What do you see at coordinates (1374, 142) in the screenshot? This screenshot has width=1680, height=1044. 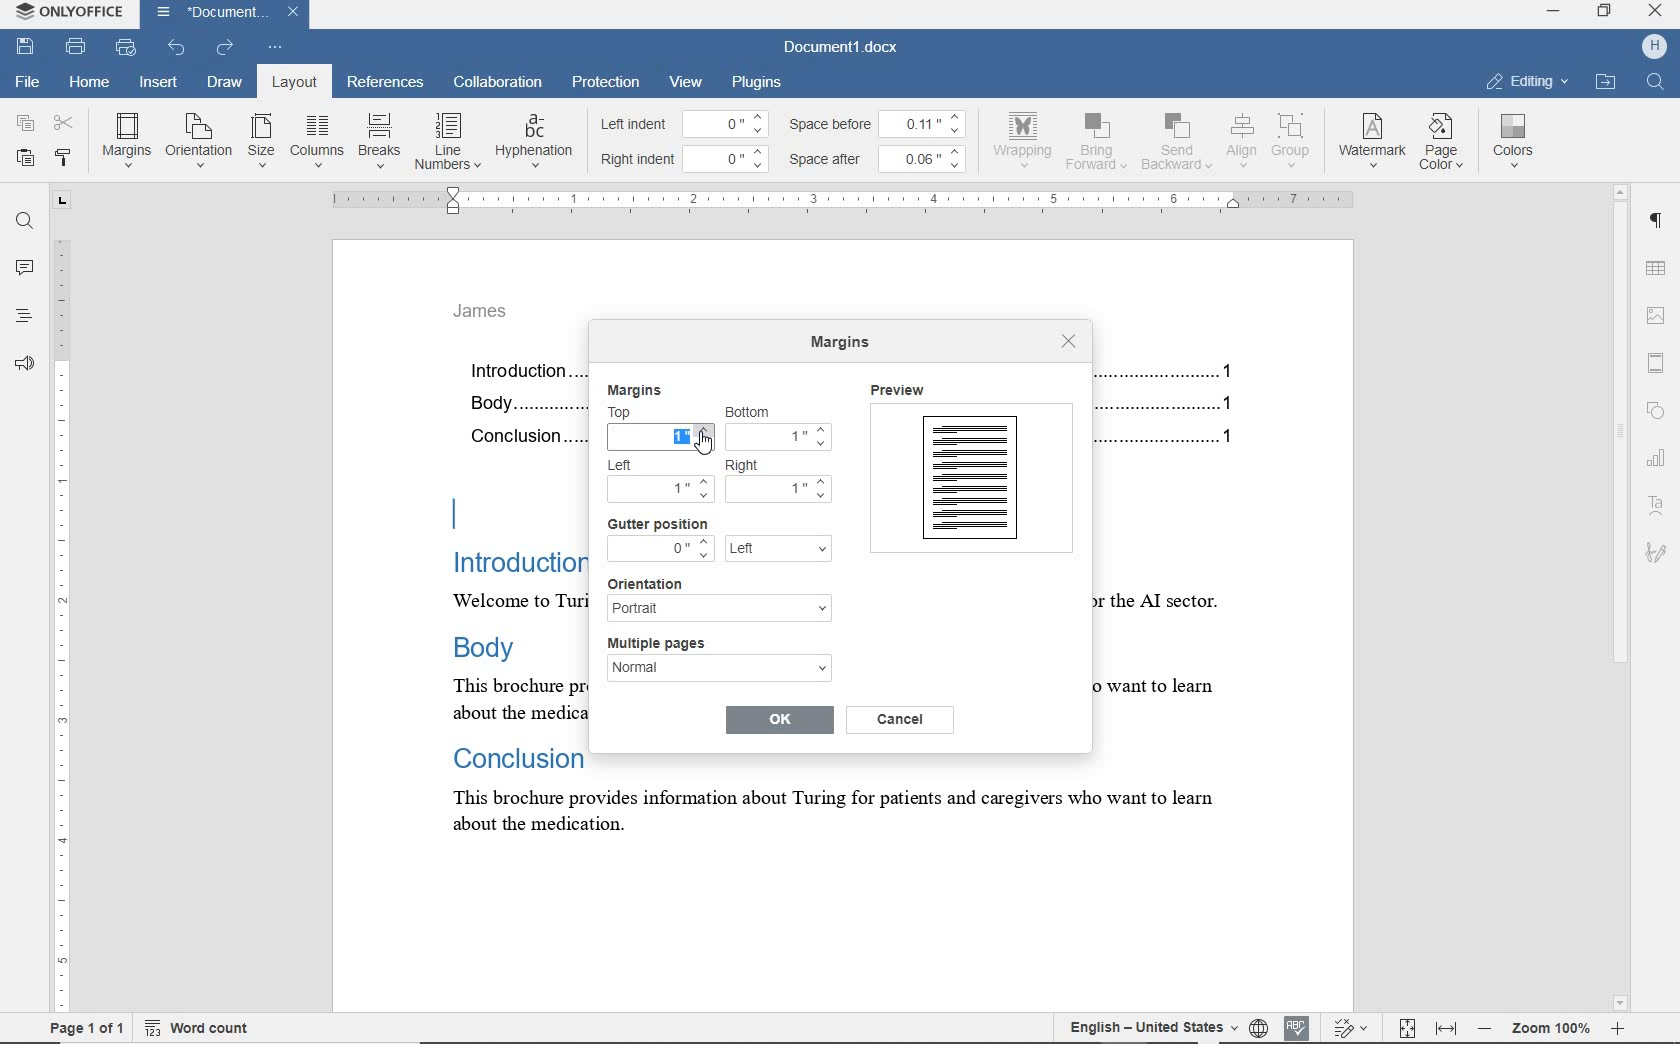 I see `watermark` at bounding box center [1374, 142].